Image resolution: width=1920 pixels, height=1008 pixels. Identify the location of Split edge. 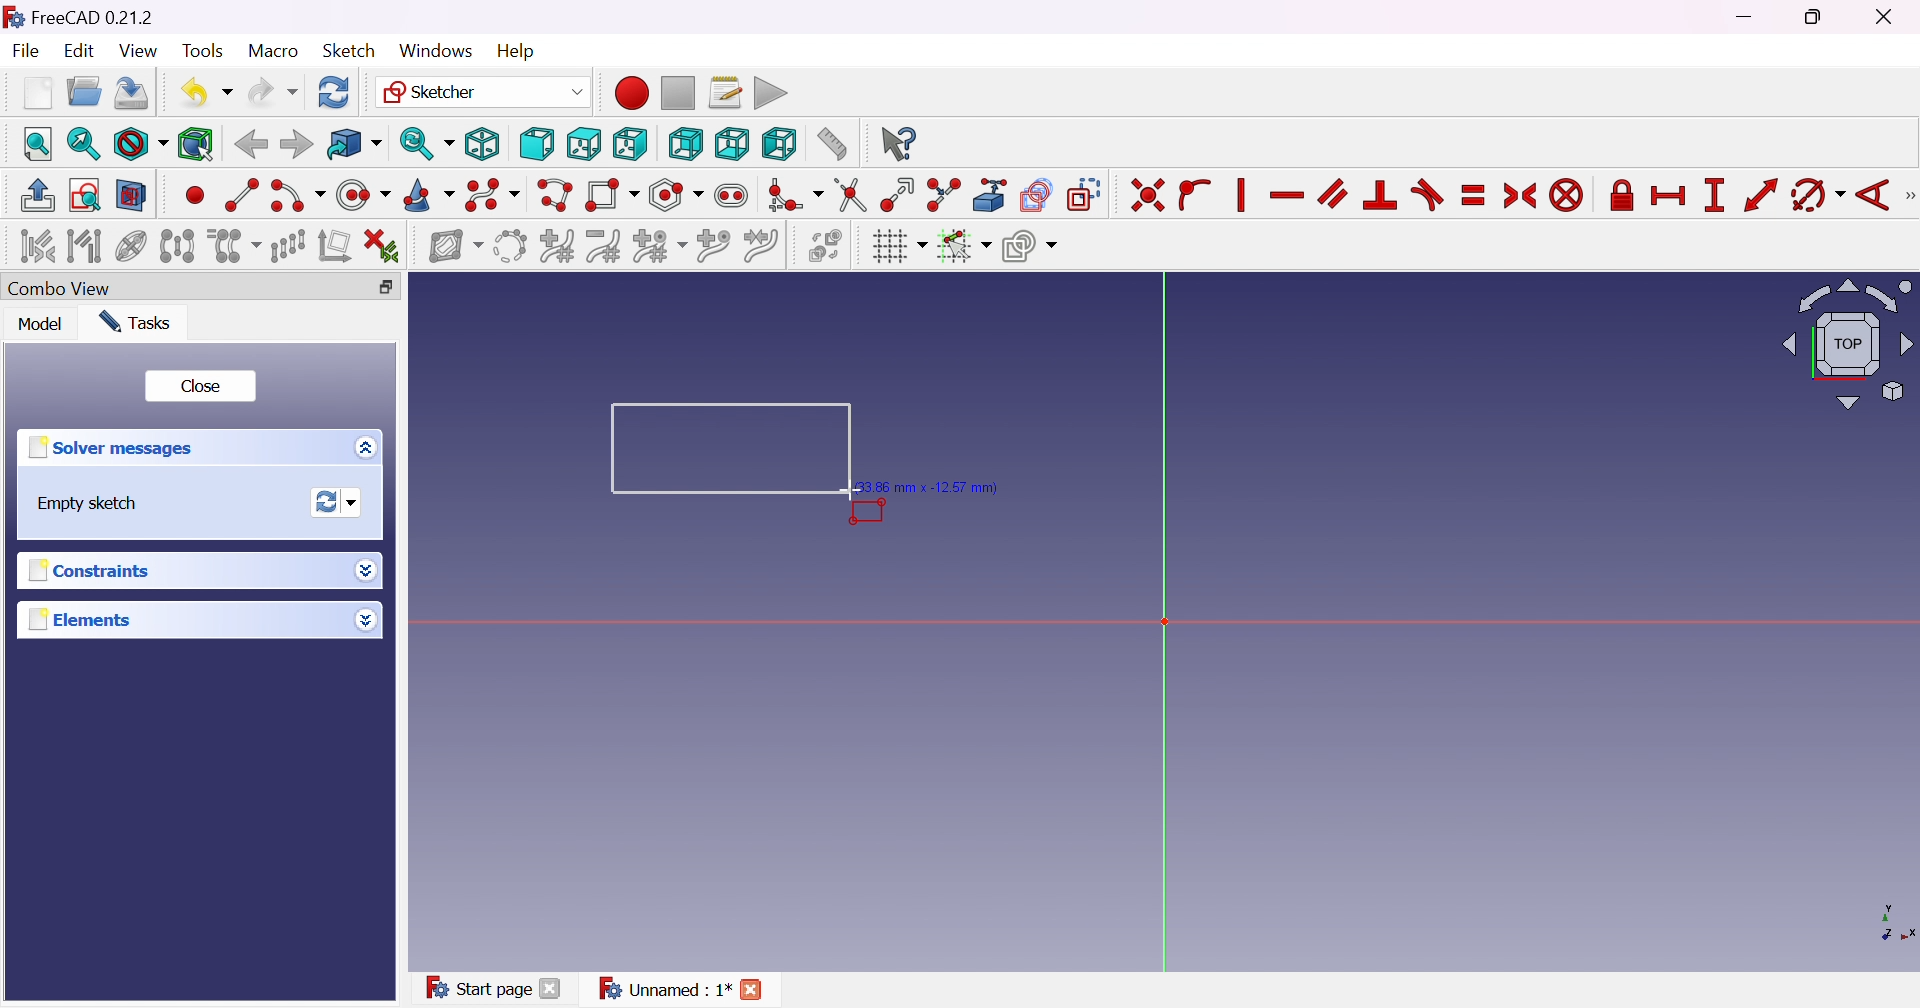
(942, 195).